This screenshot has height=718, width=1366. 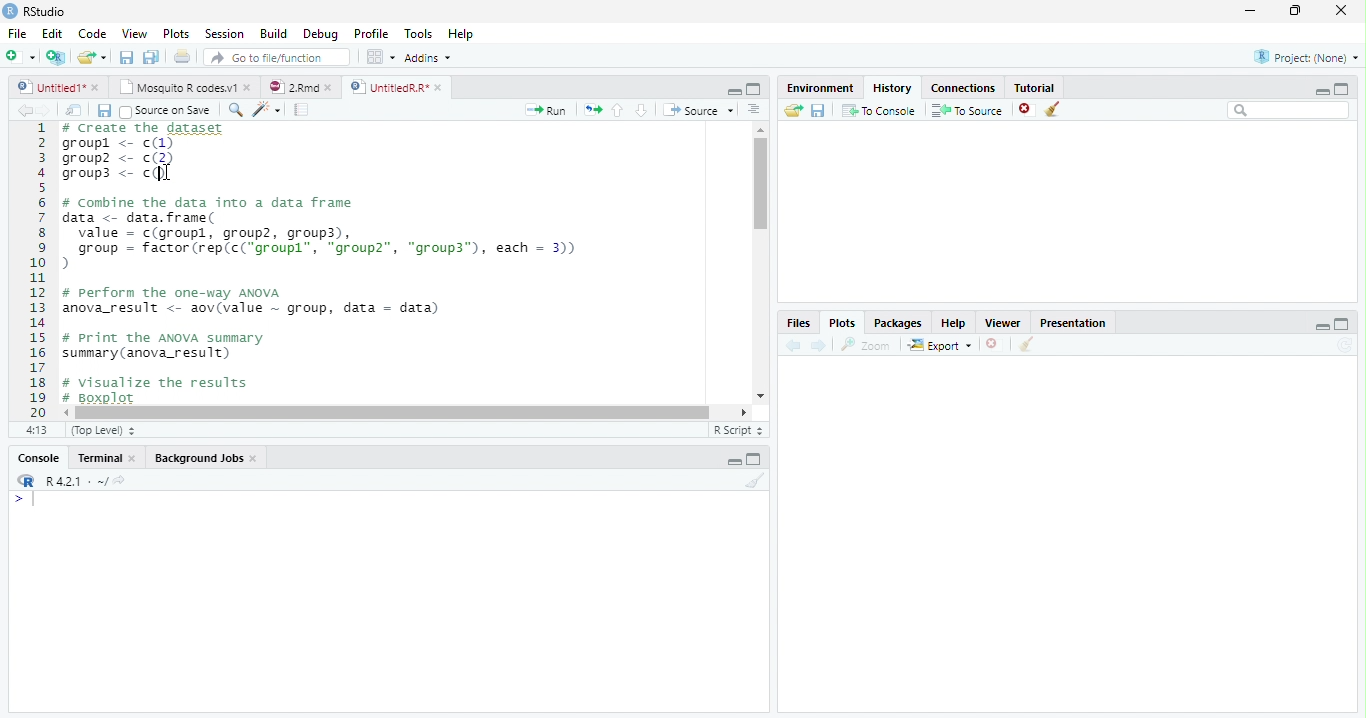 What do you see at coordinates (225, 34) in the screenshot?
I see `Session` at bounding box center [225, 34].